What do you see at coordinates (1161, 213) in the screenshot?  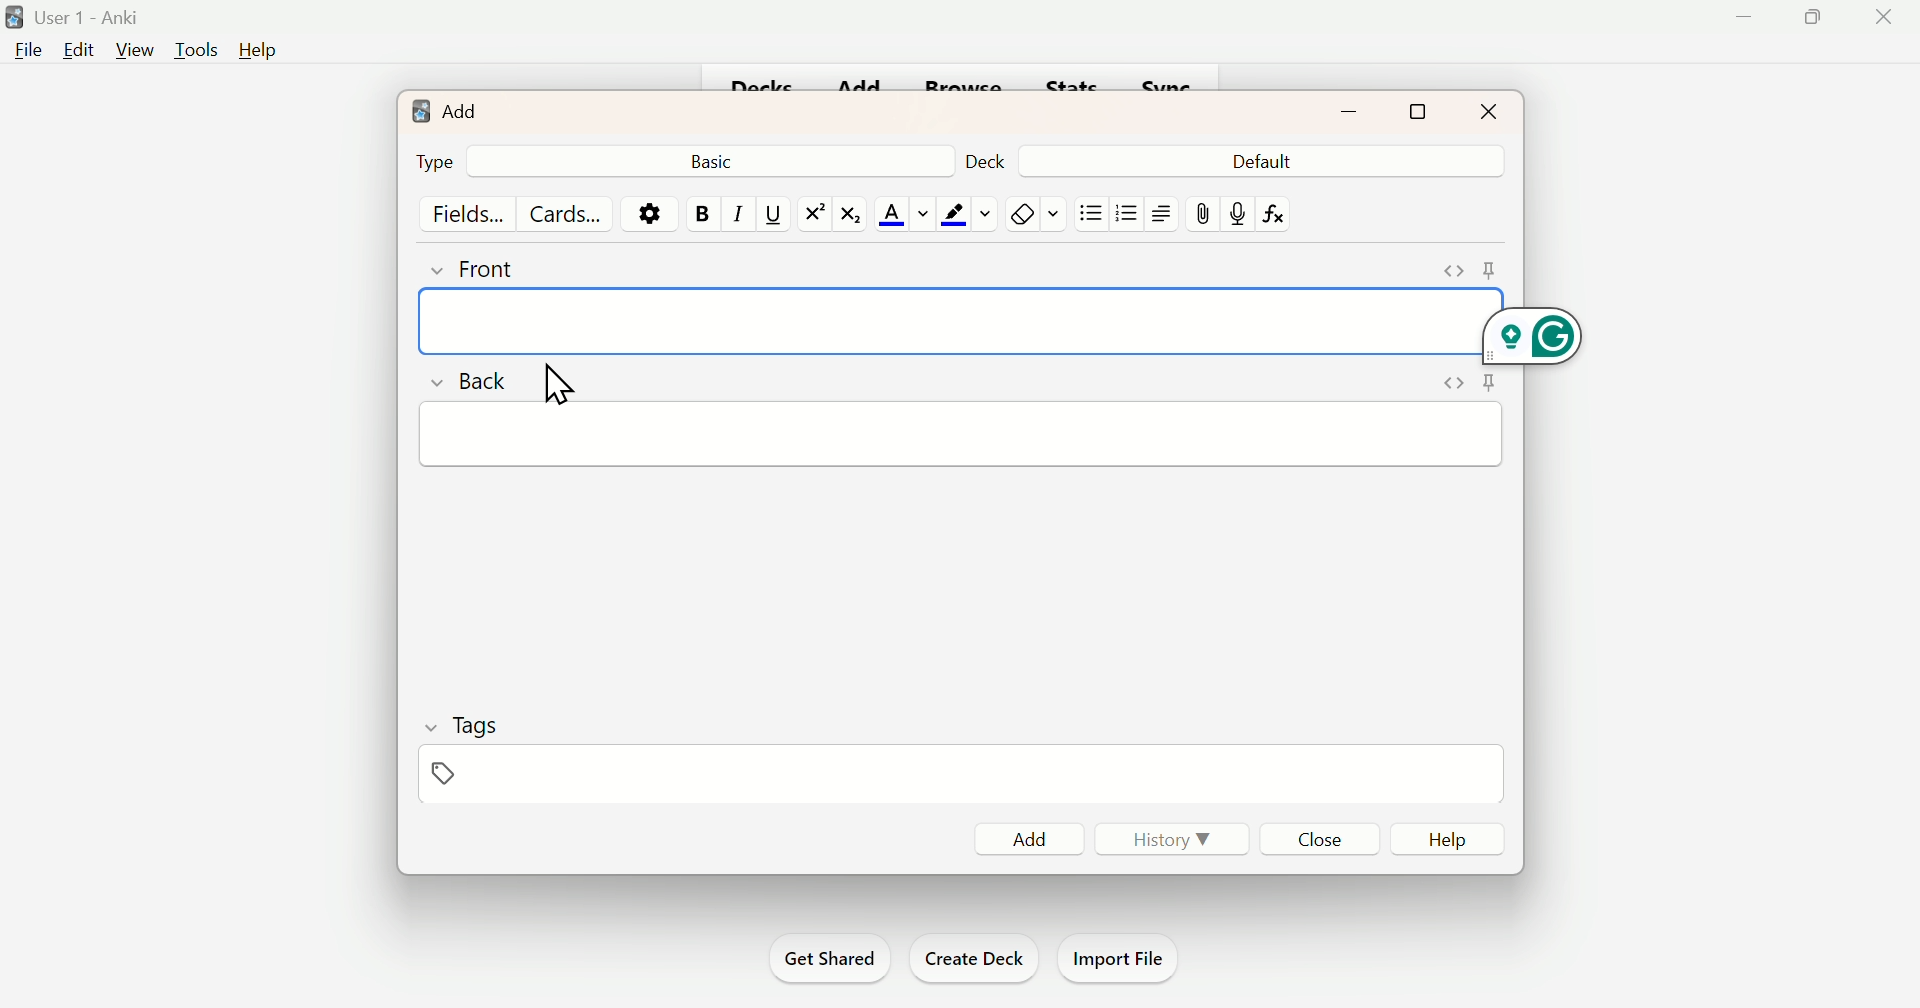 I see `Right side` at bounding box center [1161, 213].